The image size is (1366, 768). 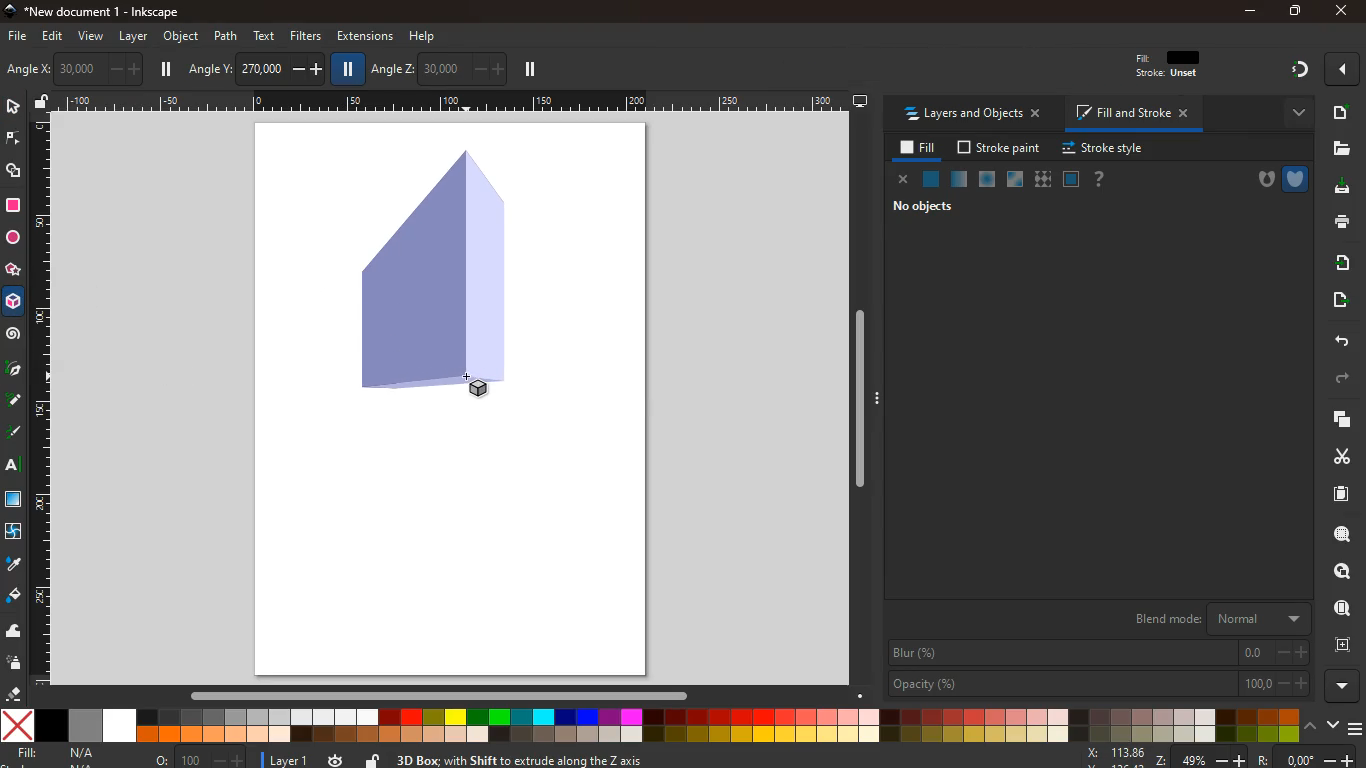 I want to click on zoom, so click(x=1124, y=756).